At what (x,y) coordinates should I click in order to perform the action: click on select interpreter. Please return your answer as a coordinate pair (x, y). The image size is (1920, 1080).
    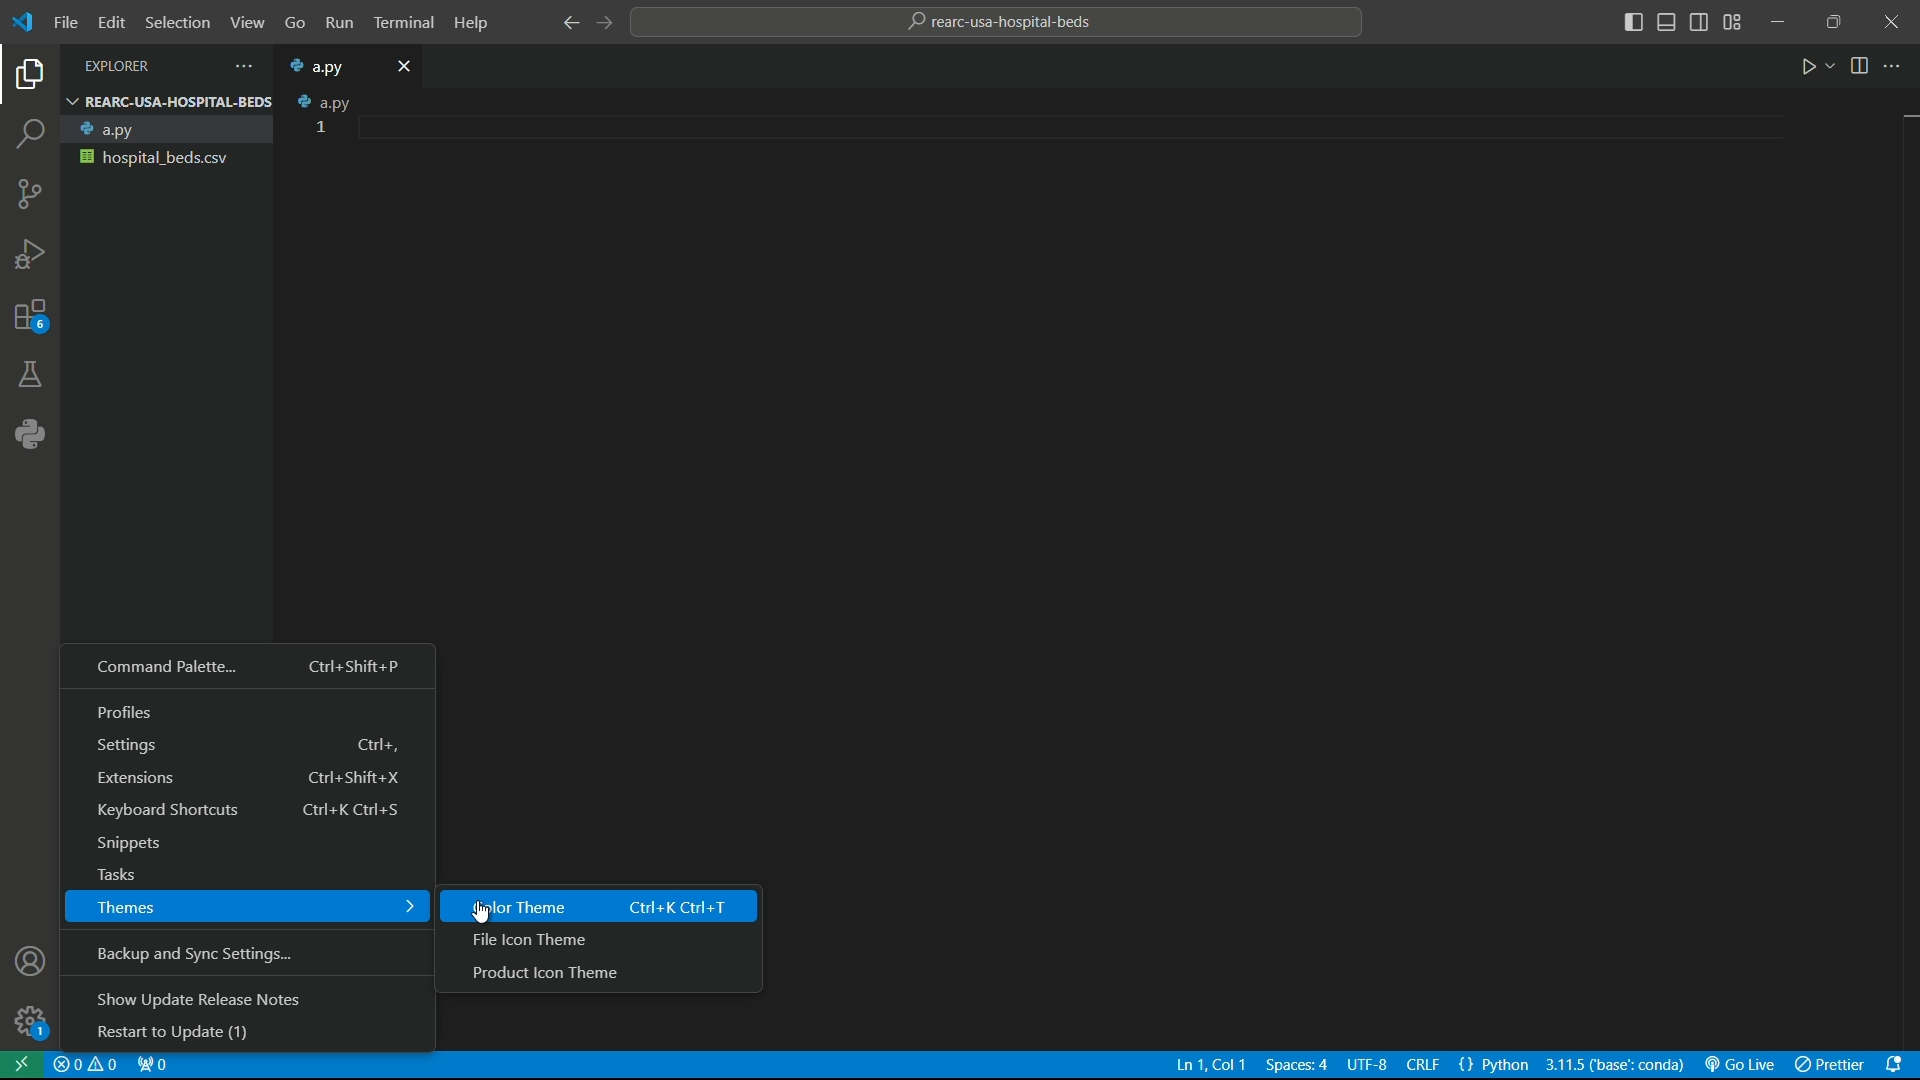
    Looking at the image, I should click on (1615, 1065).